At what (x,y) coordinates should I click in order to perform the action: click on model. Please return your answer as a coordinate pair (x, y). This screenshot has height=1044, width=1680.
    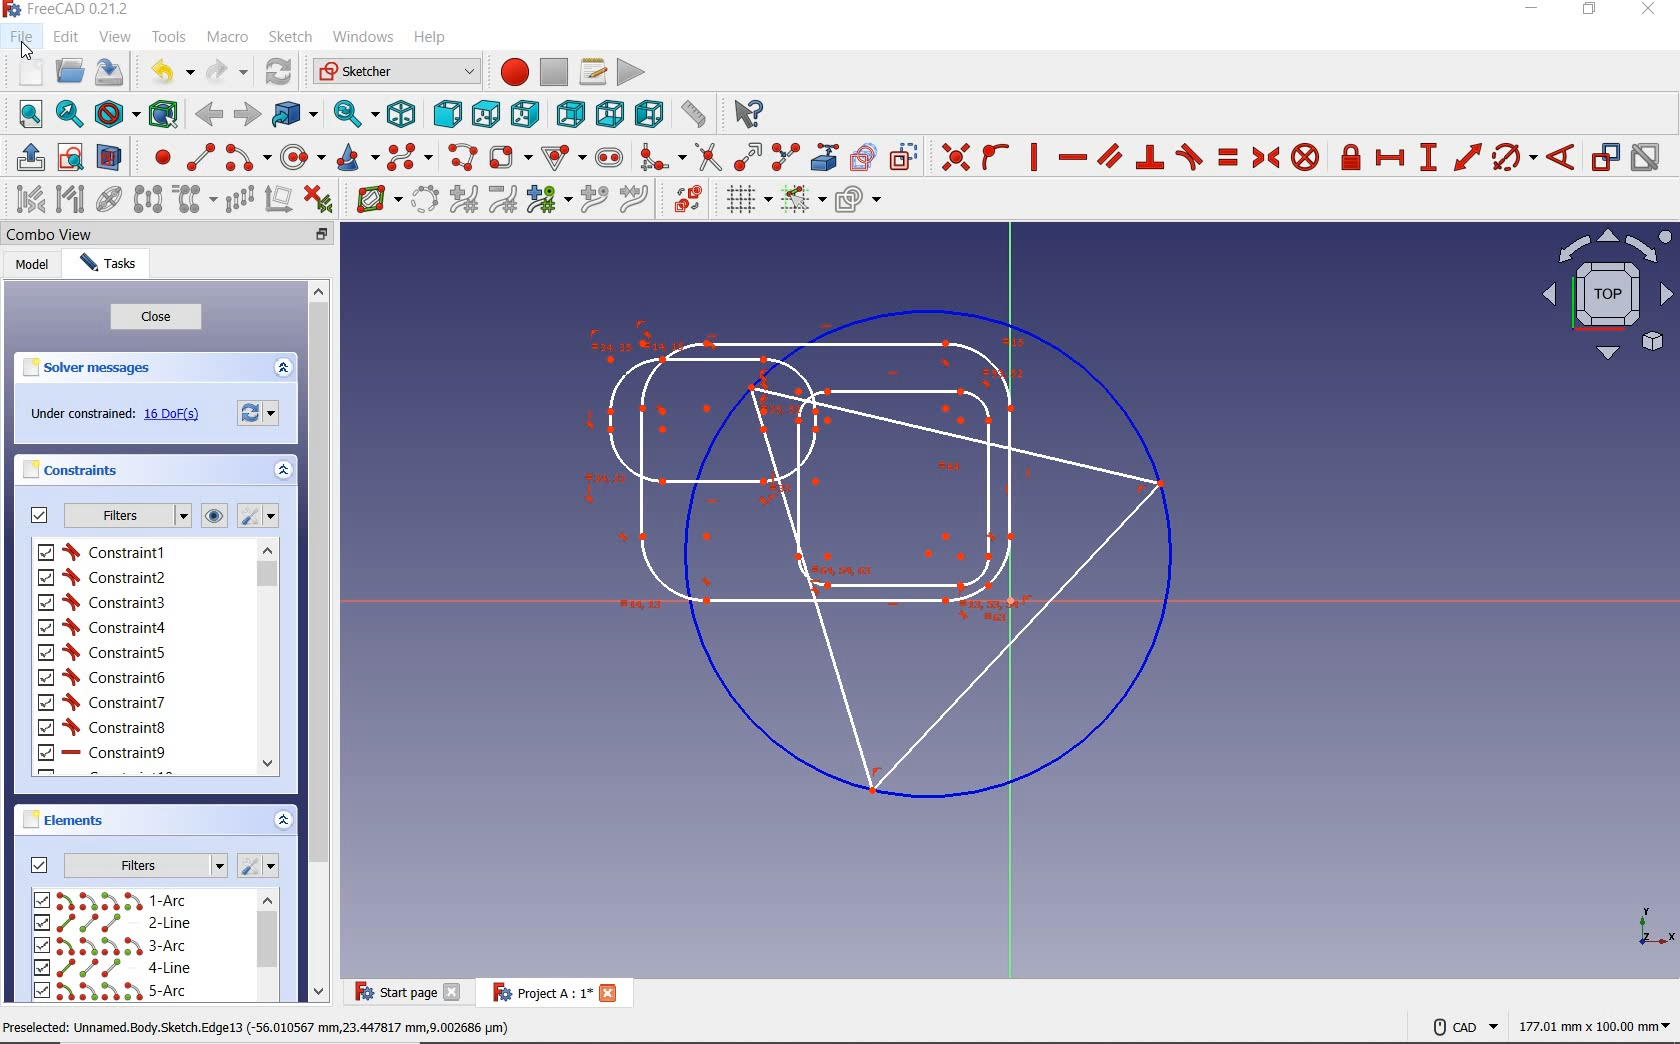
    Looking at the image, I should click on (34, 268).